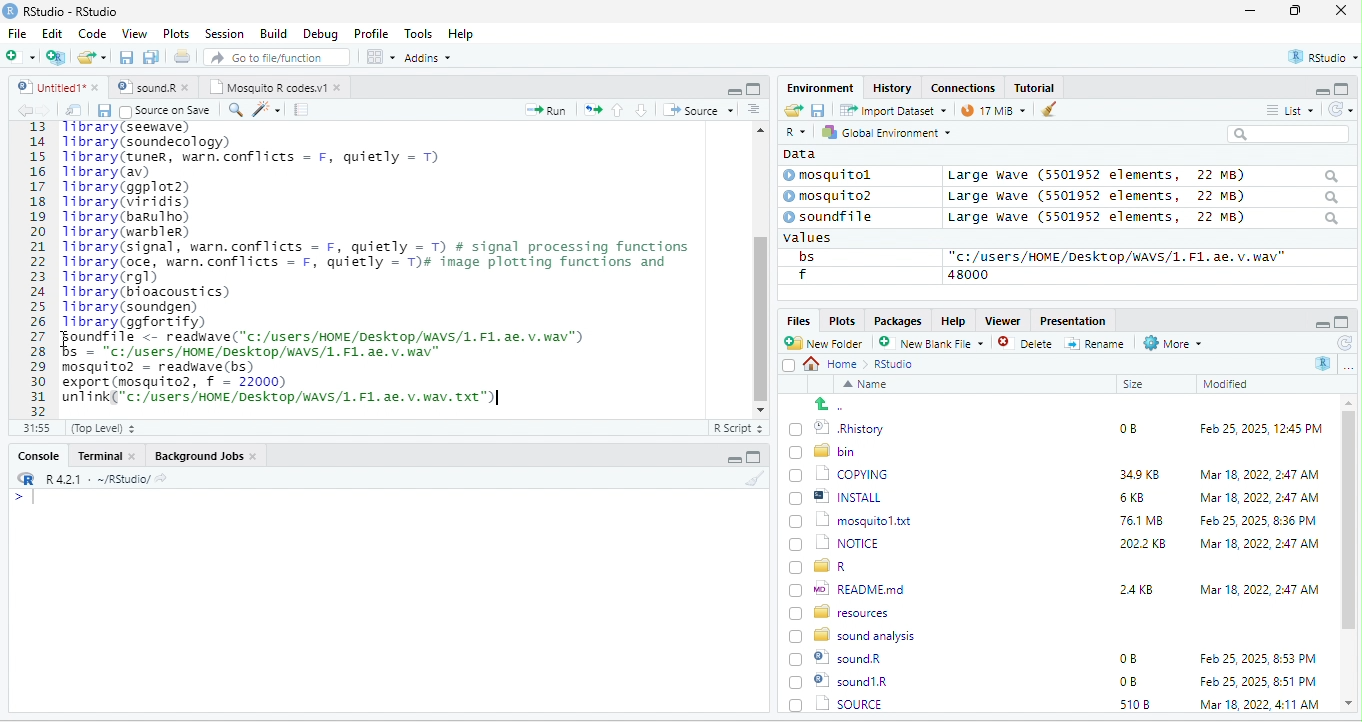  I want to click on Console, so click(37, 454).